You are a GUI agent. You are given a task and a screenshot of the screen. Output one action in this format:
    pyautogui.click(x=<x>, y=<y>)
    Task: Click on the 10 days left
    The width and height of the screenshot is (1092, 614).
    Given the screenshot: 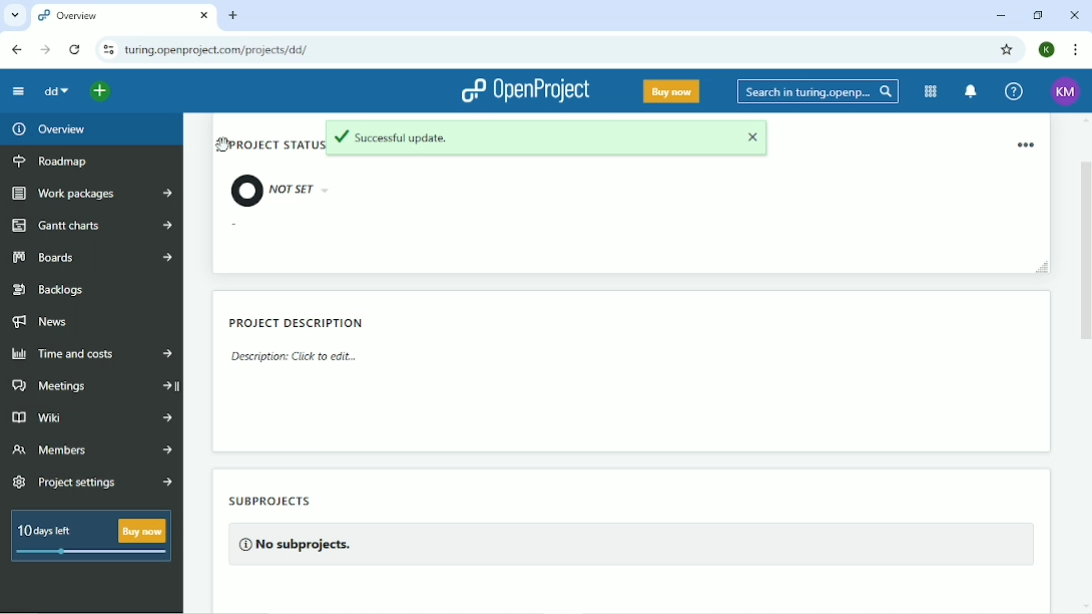 What is the action you would take?
    pyautogui.click(x=89, y=538)
    